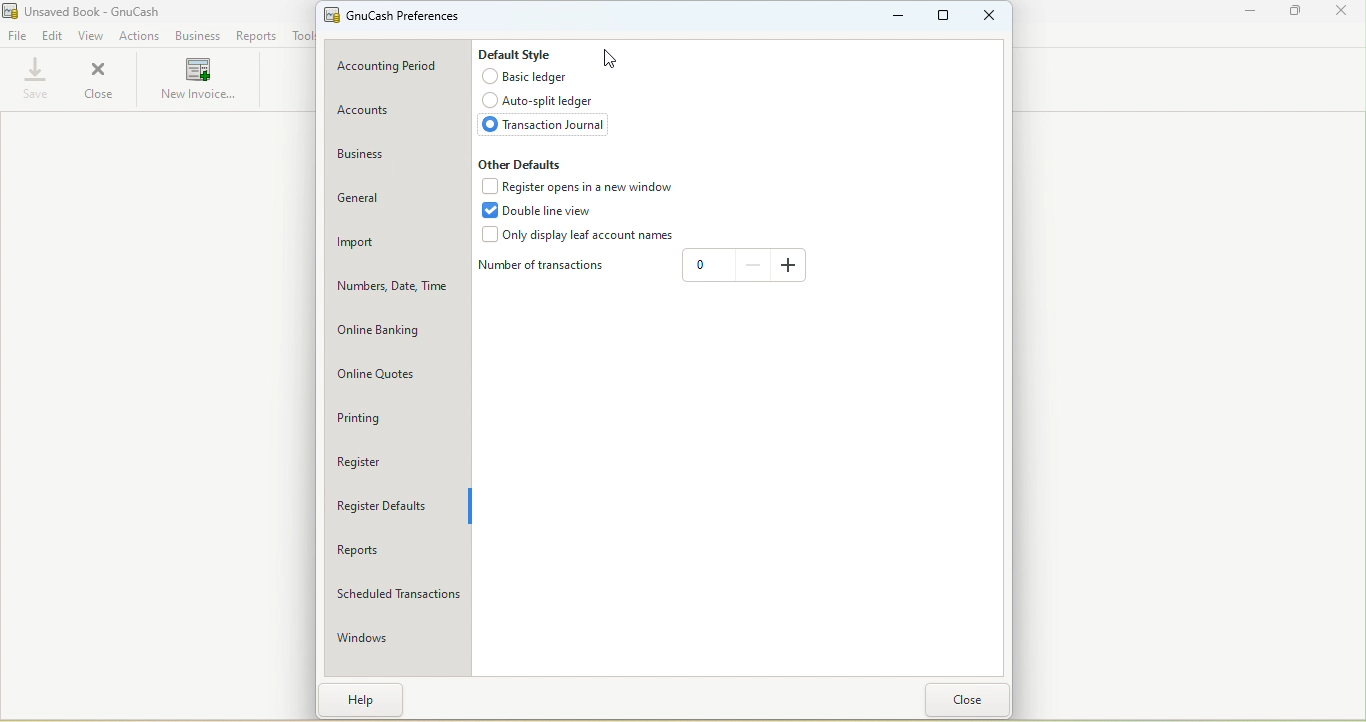 Image resolution: width=1366 pixels, height=722 pixels. Describe the element at coordinates (546, 126) in the screenshot. I see `Transaction journal` at that location.